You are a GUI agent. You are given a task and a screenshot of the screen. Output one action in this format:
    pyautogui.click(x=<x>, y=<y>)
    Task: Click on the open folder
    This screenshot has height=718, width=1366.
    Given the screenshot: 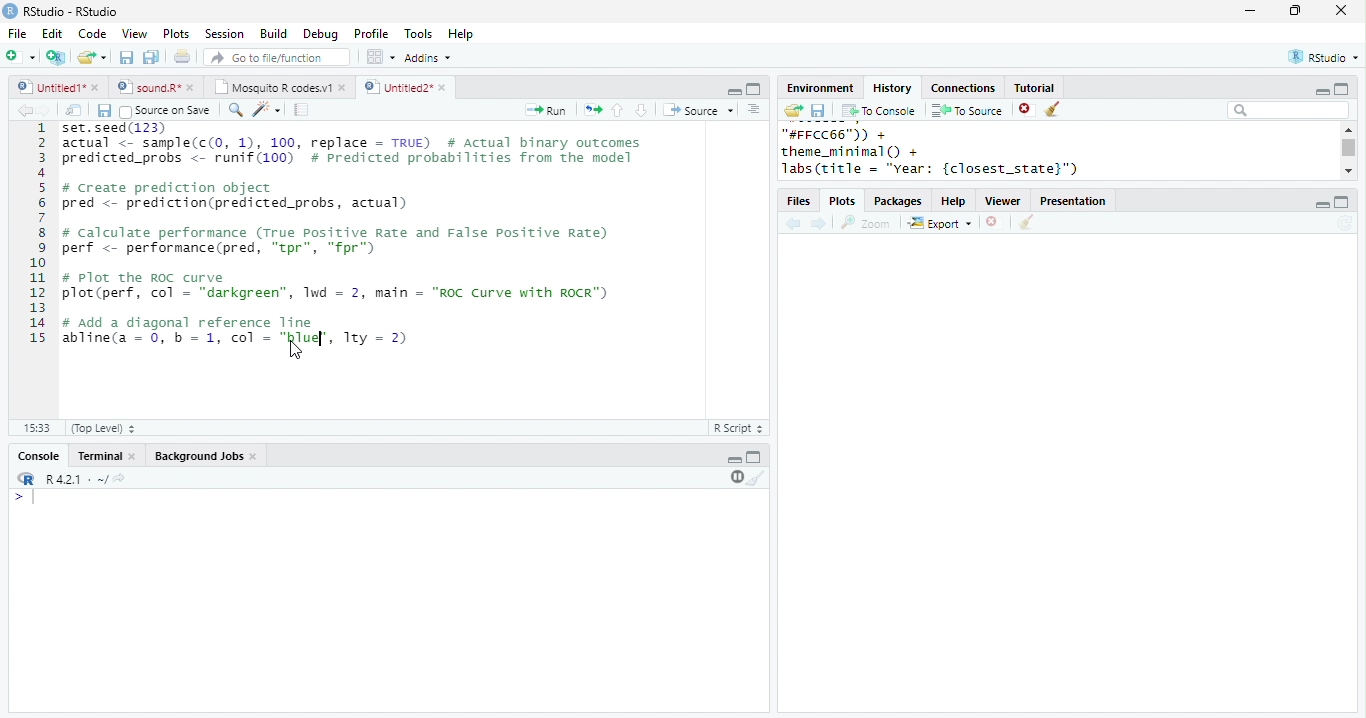 What is the action you would take?
    pyautogui.click(x=792, y=110)
    